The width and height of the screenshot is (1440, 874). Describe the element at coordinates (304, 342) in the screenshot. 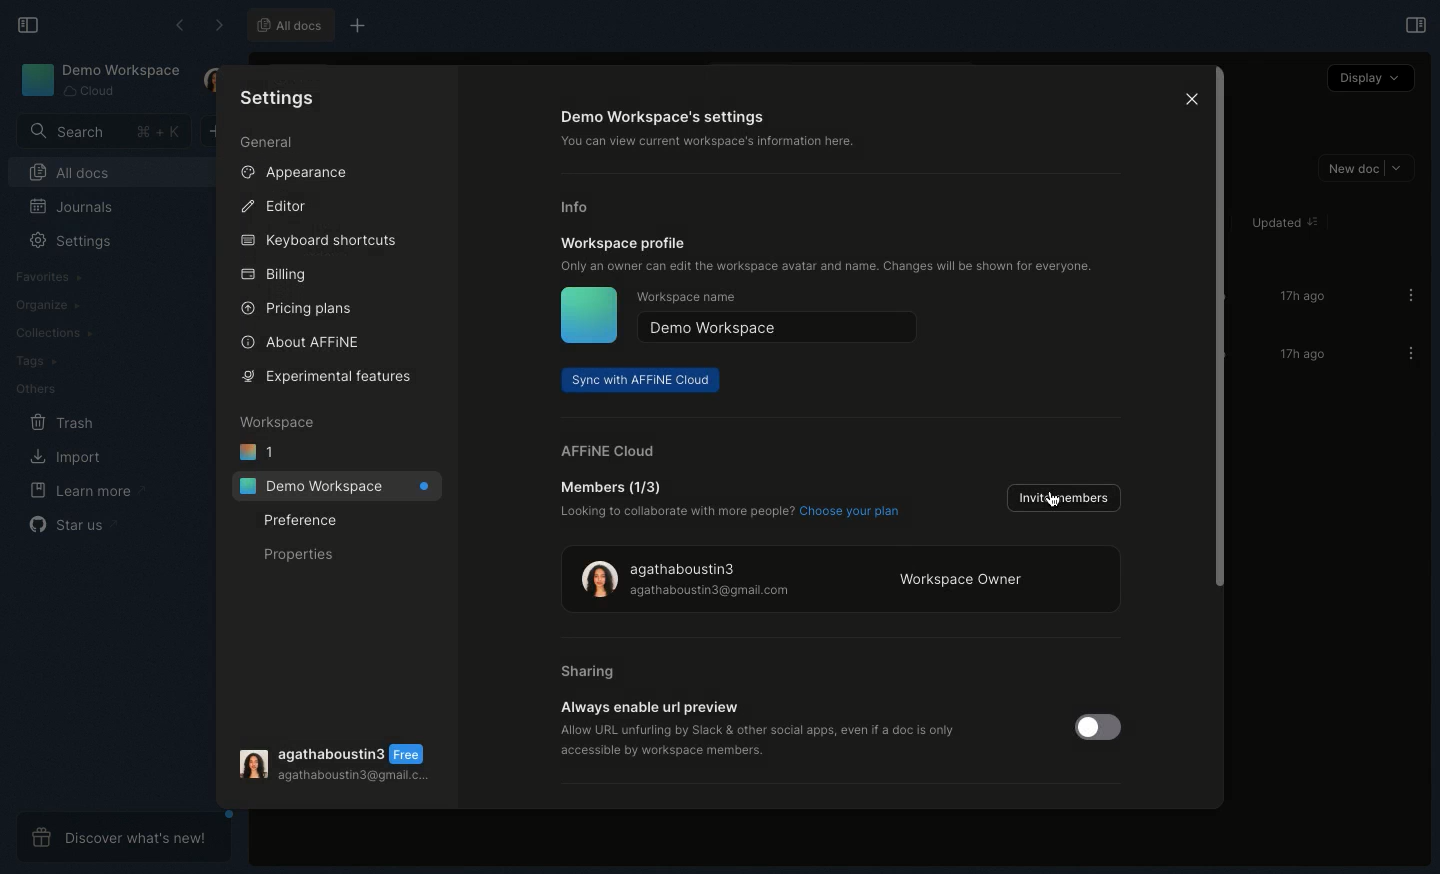

I see `About AFFINE` at that location.